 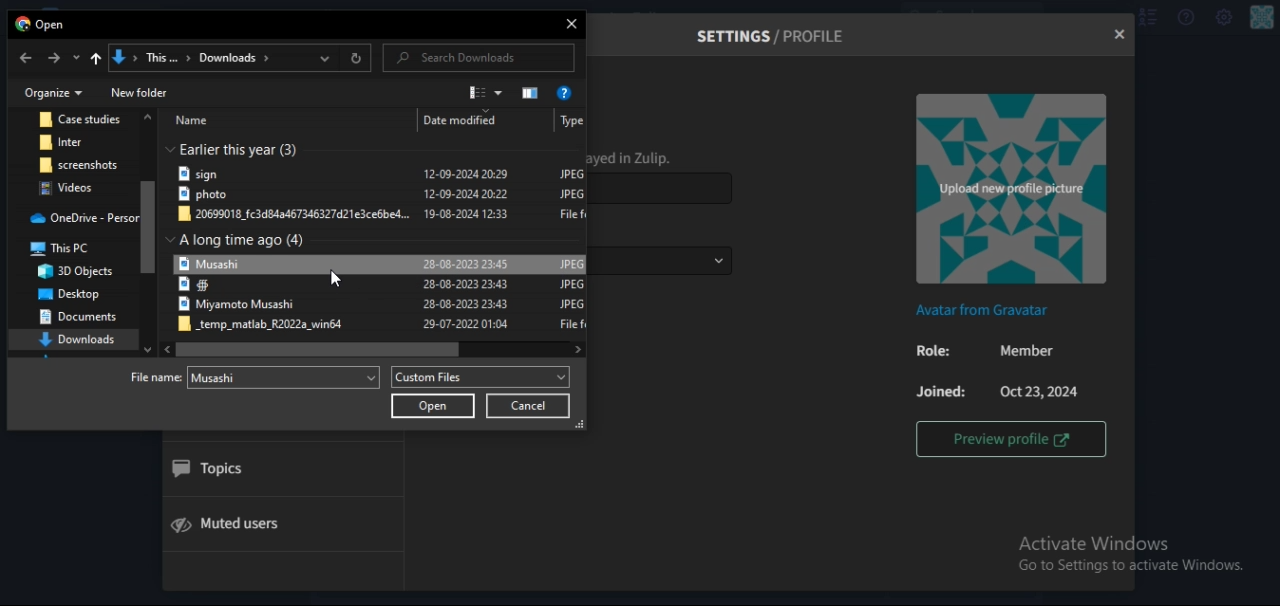 What do you see at coordinates (241, 148) in the screenshot?
I see `text` at bounding box center [241, 148].